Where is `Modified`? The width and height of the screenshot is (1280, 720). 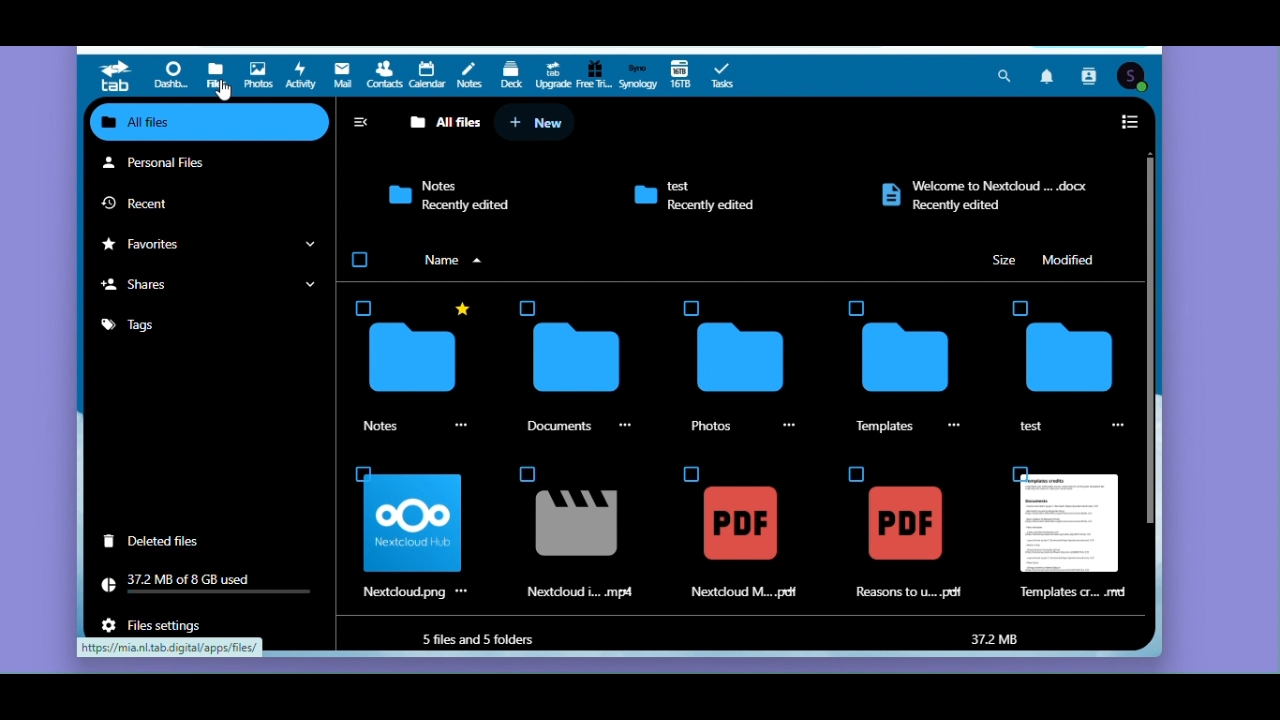
Modified is located at coordinates (1070, 260).